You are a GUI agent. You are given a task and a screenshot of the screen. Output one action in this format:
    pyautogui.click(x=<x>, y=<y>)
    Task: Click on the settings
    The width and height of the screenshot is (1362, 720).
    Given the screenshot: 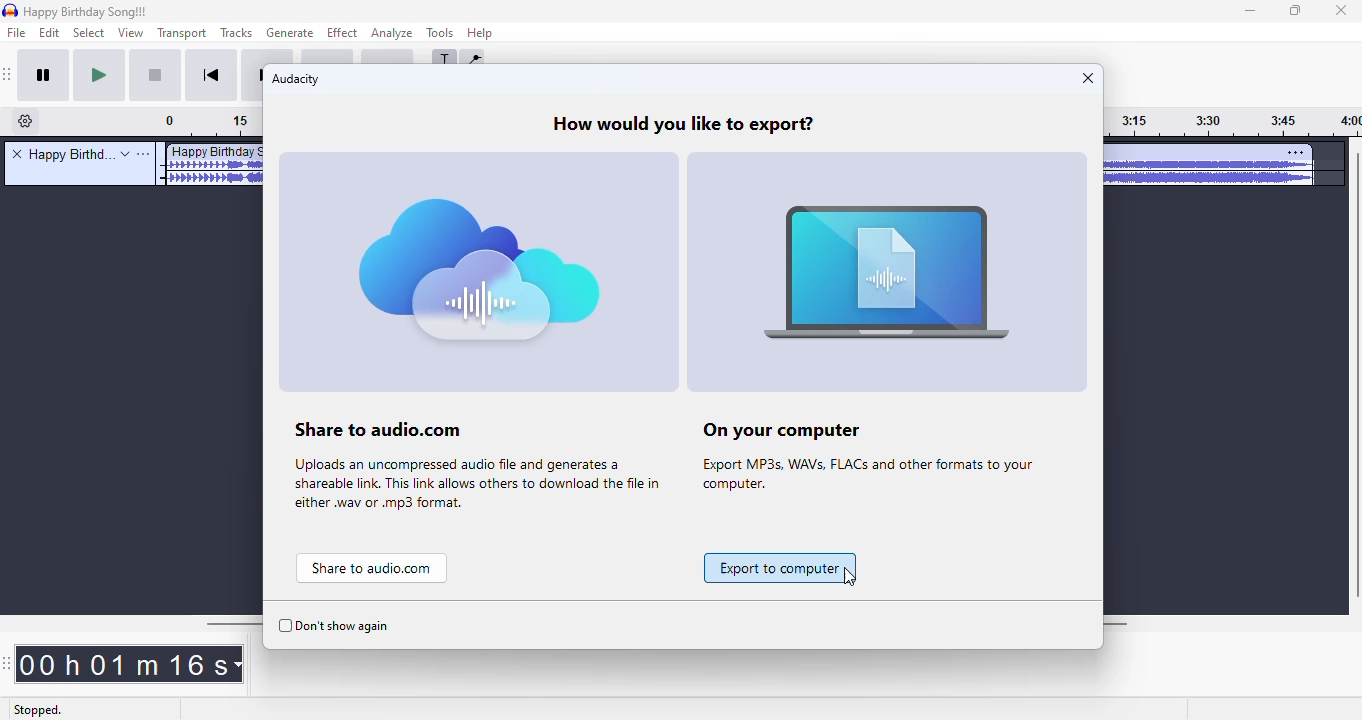 What is the action you would take?
    pyautogui.click(x=1296, y=152)
    